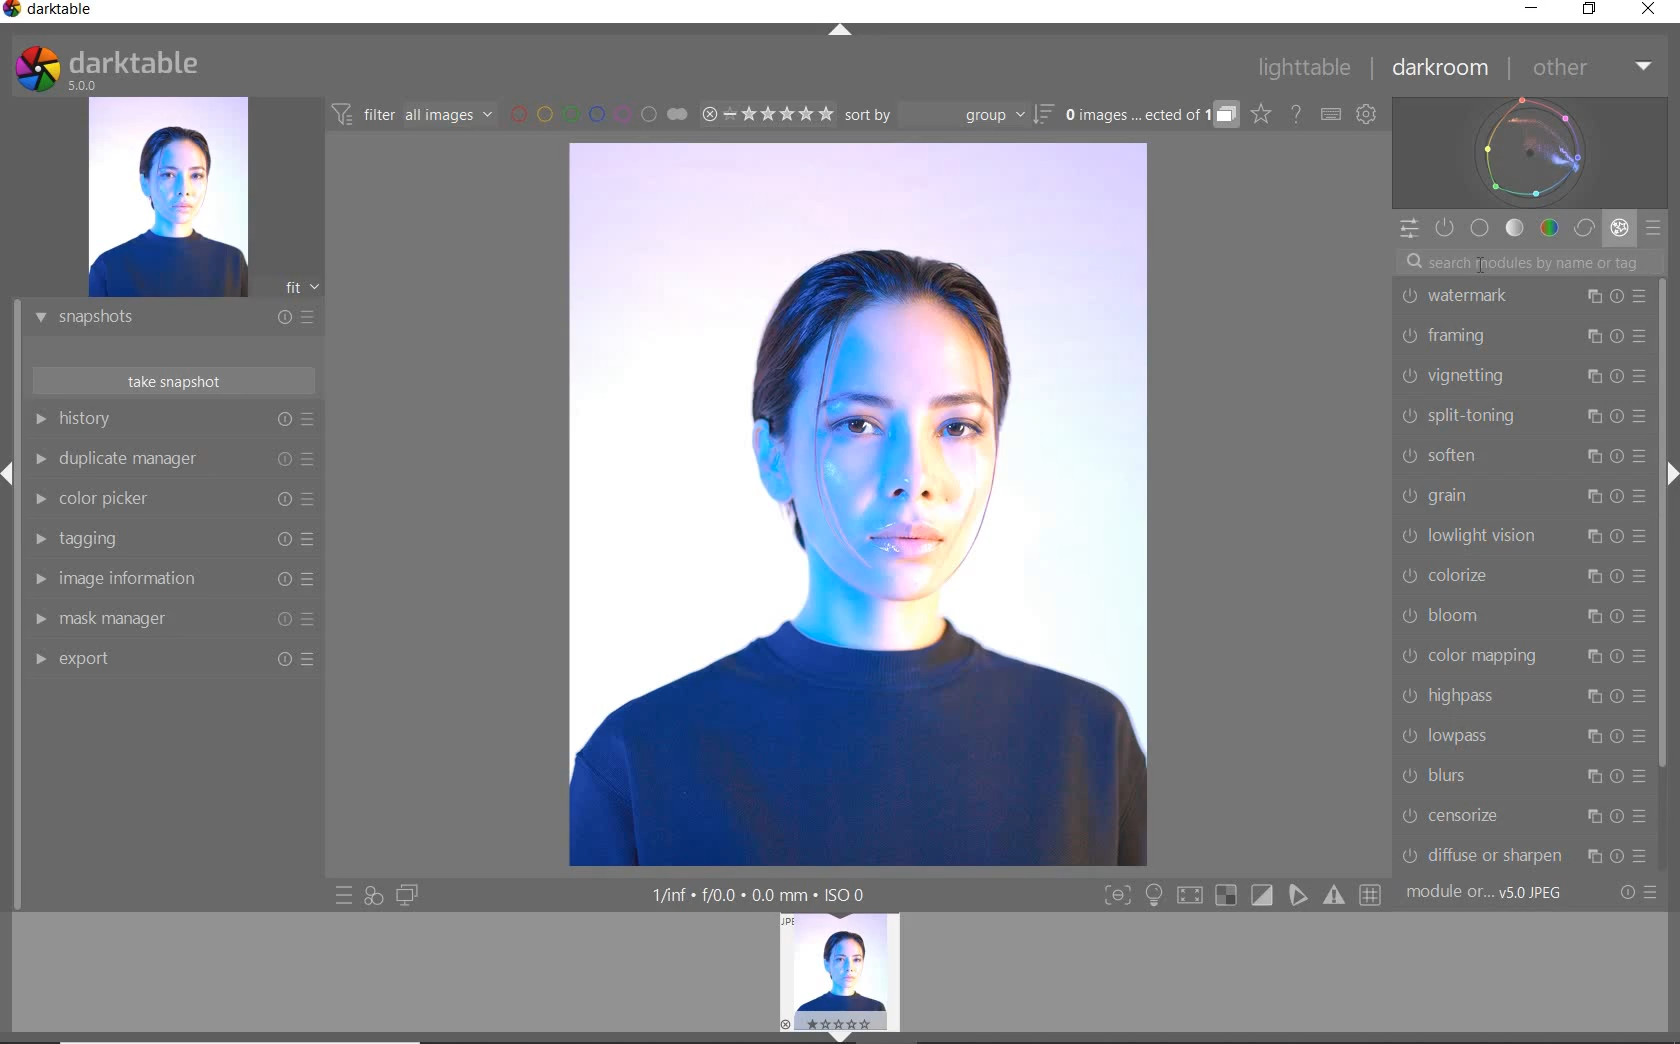 The height and width of the screenshot is (1044, 1680). What do you see at coordinates (172, 459) in the screenshot?
I see `DUPLICATE MANAGER` at bounding box center [172, 459].